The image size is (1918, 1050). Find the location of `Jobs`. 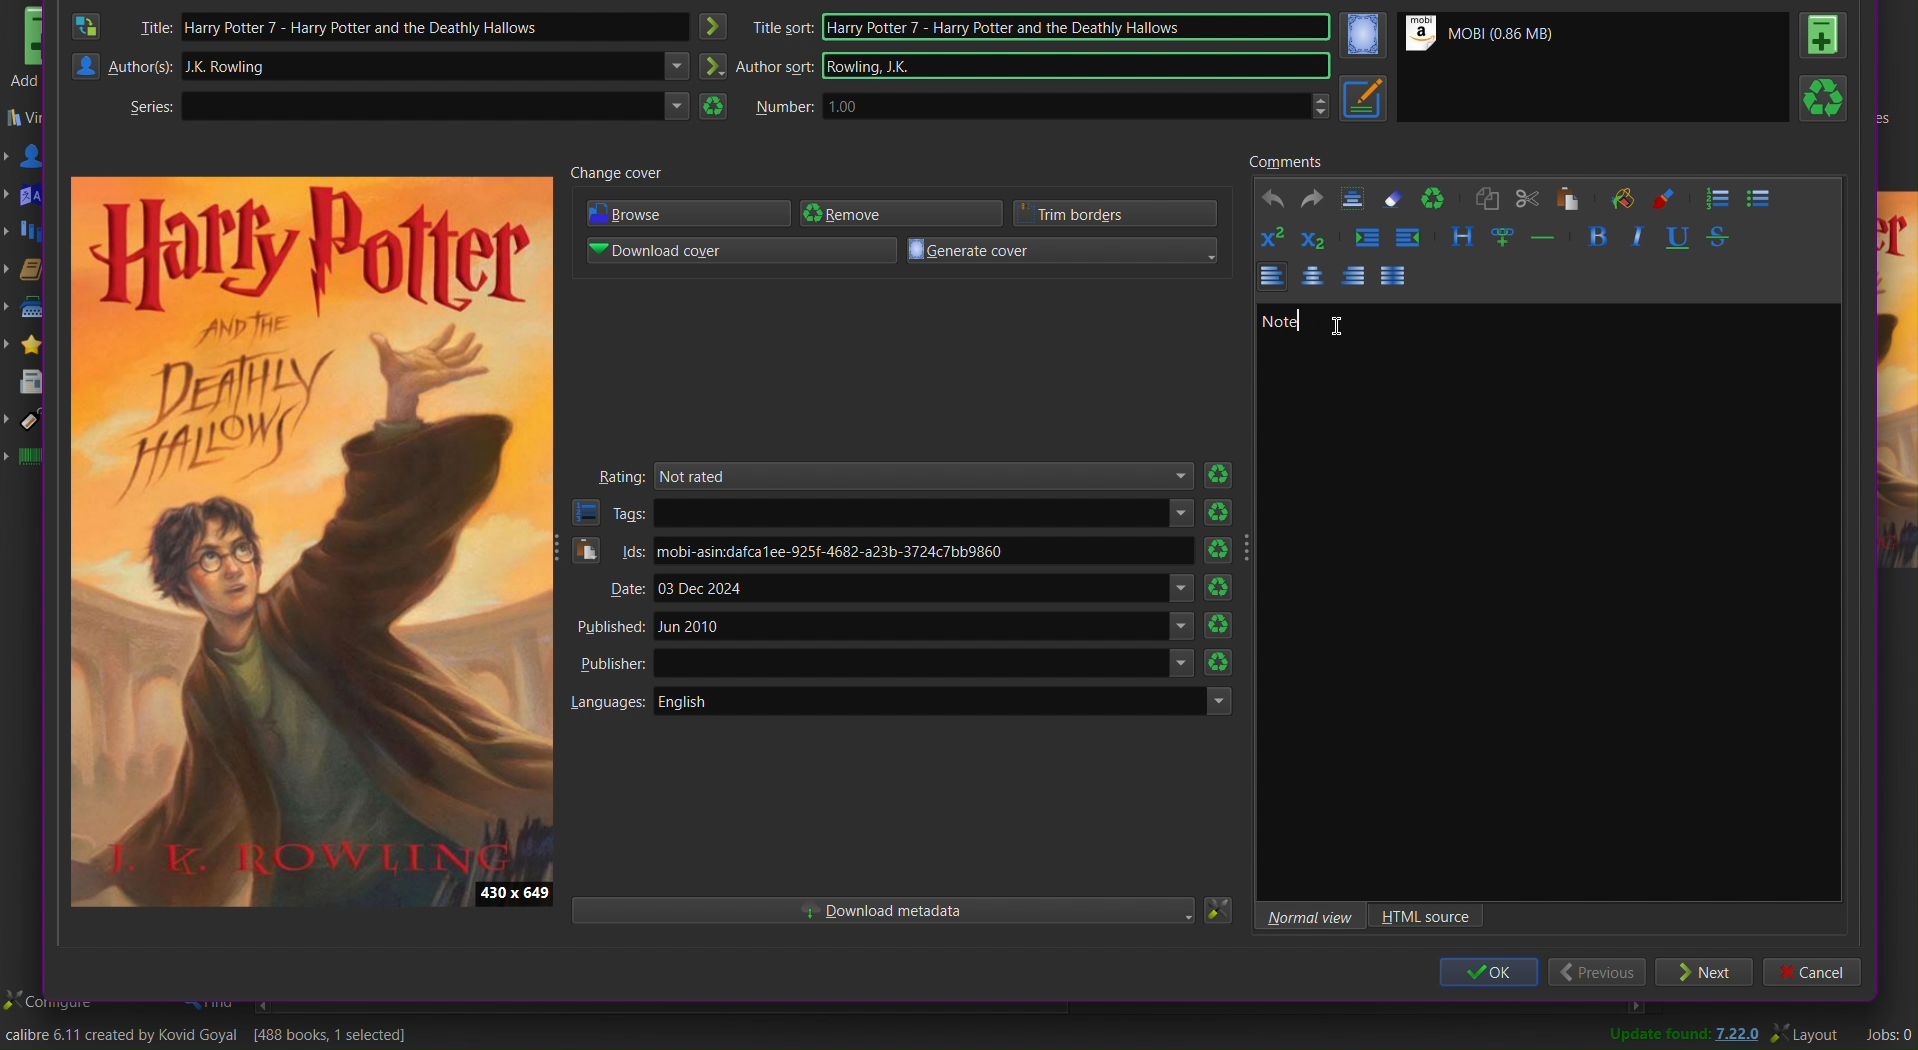

Jobs is located at coordinates (1889, 1034).